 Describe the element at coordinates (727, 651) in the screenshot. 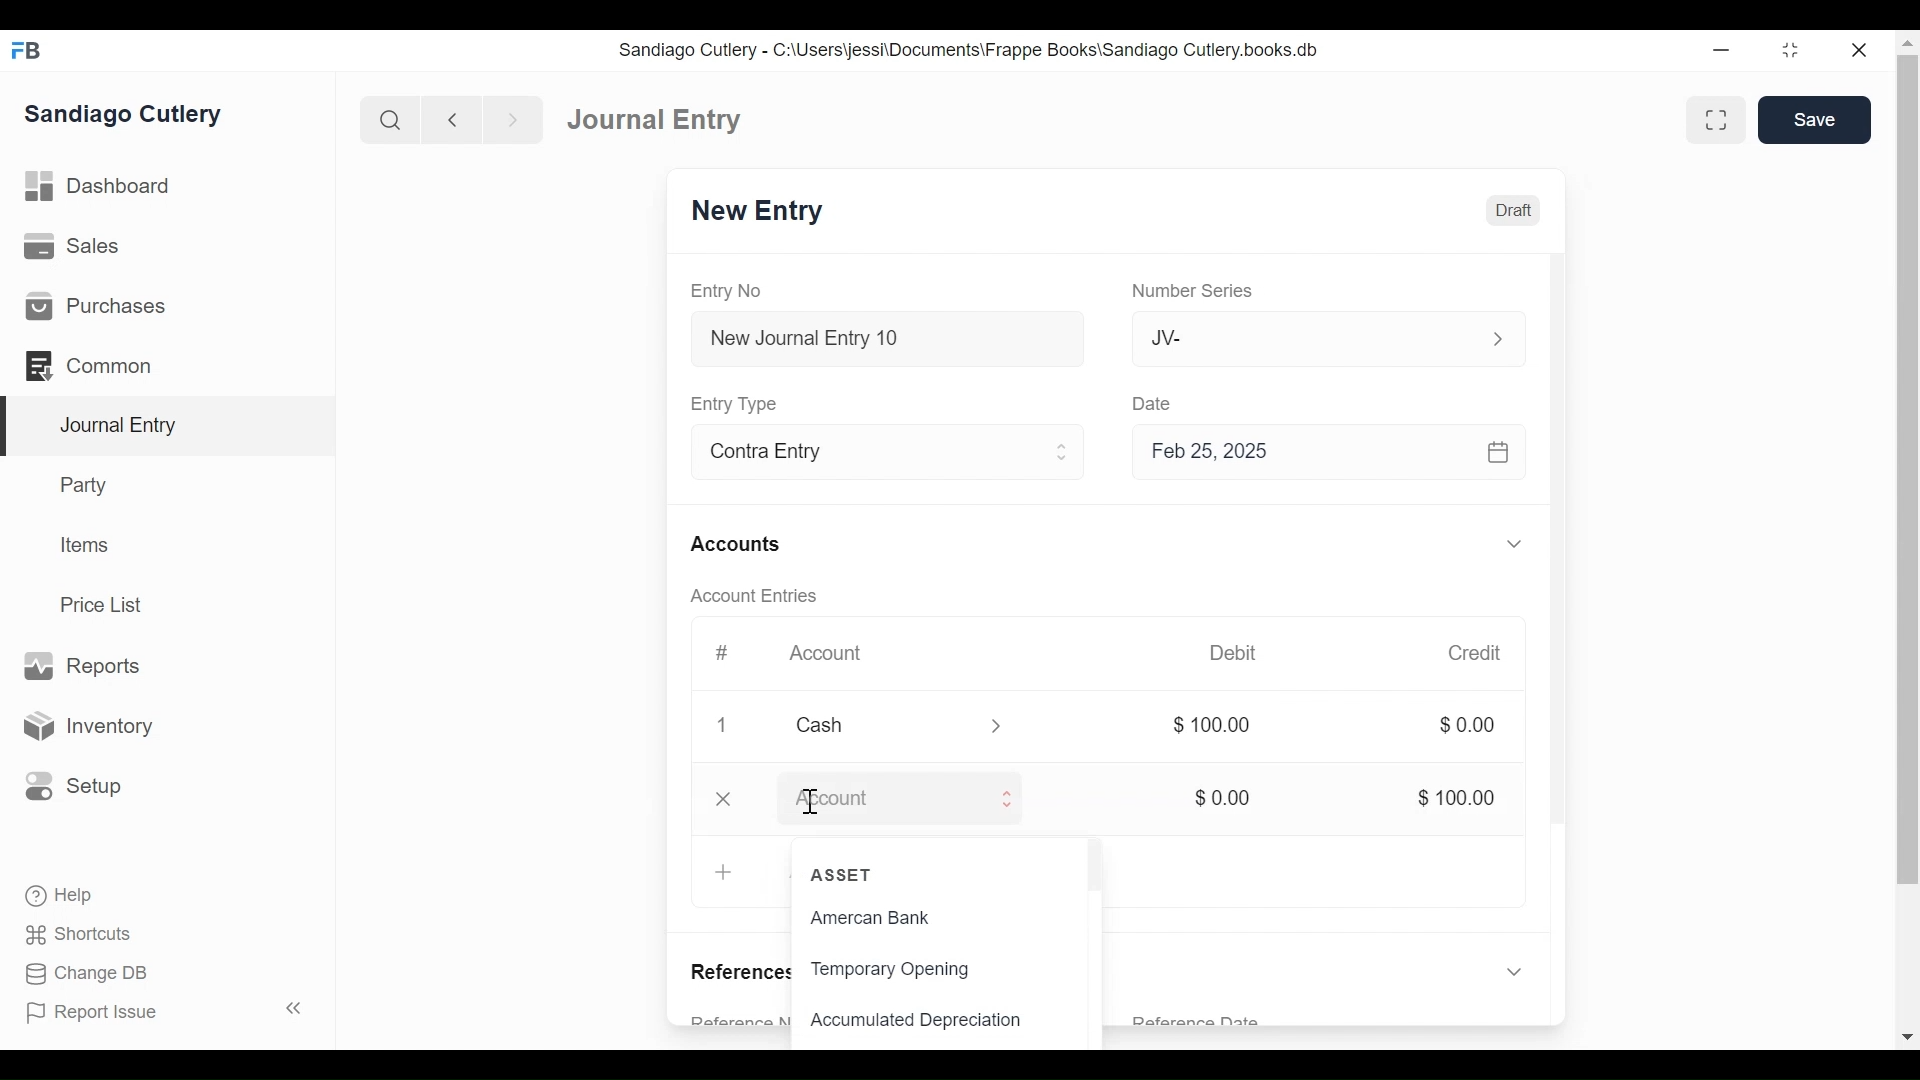

I see `#` at that location.